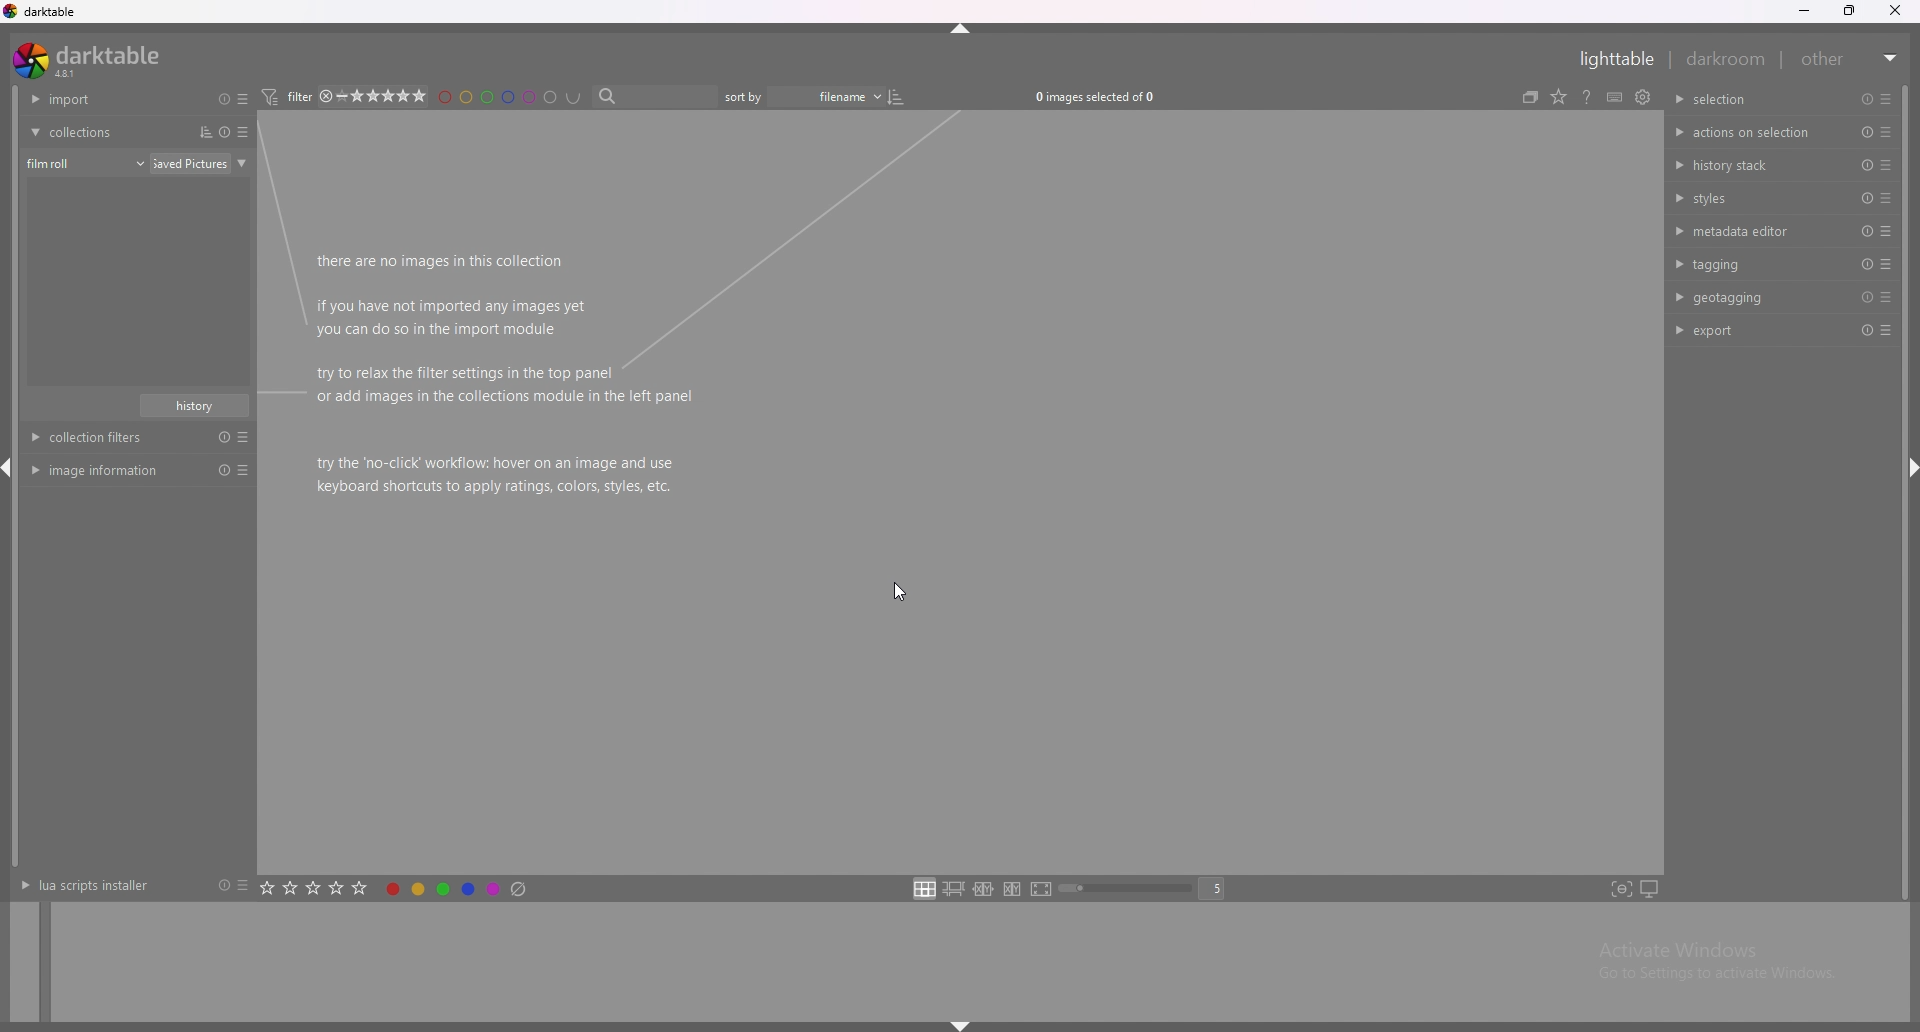 The width and height of the screenshot is (1920, 1032). I want to click on presets, so click(242, 885).